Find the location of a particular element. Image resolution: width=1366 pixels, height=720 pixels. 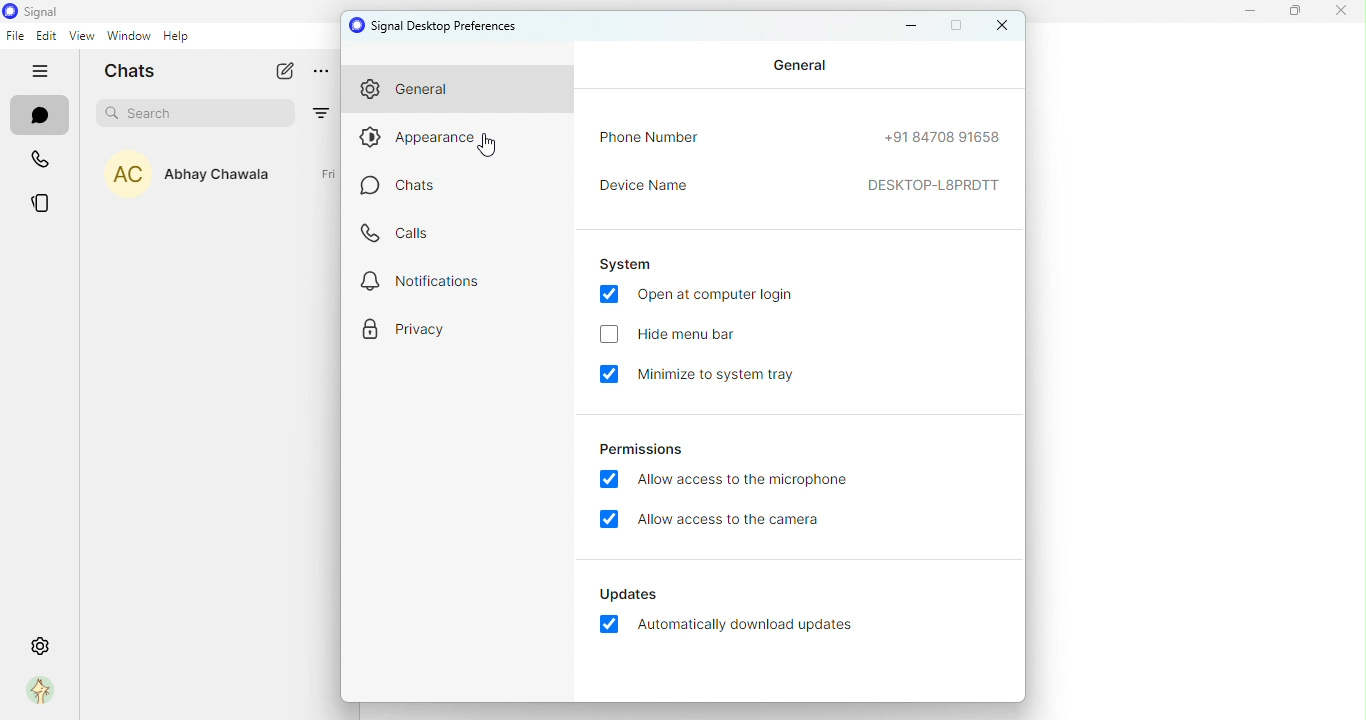

Cursor is located at coordinates (491, 148).